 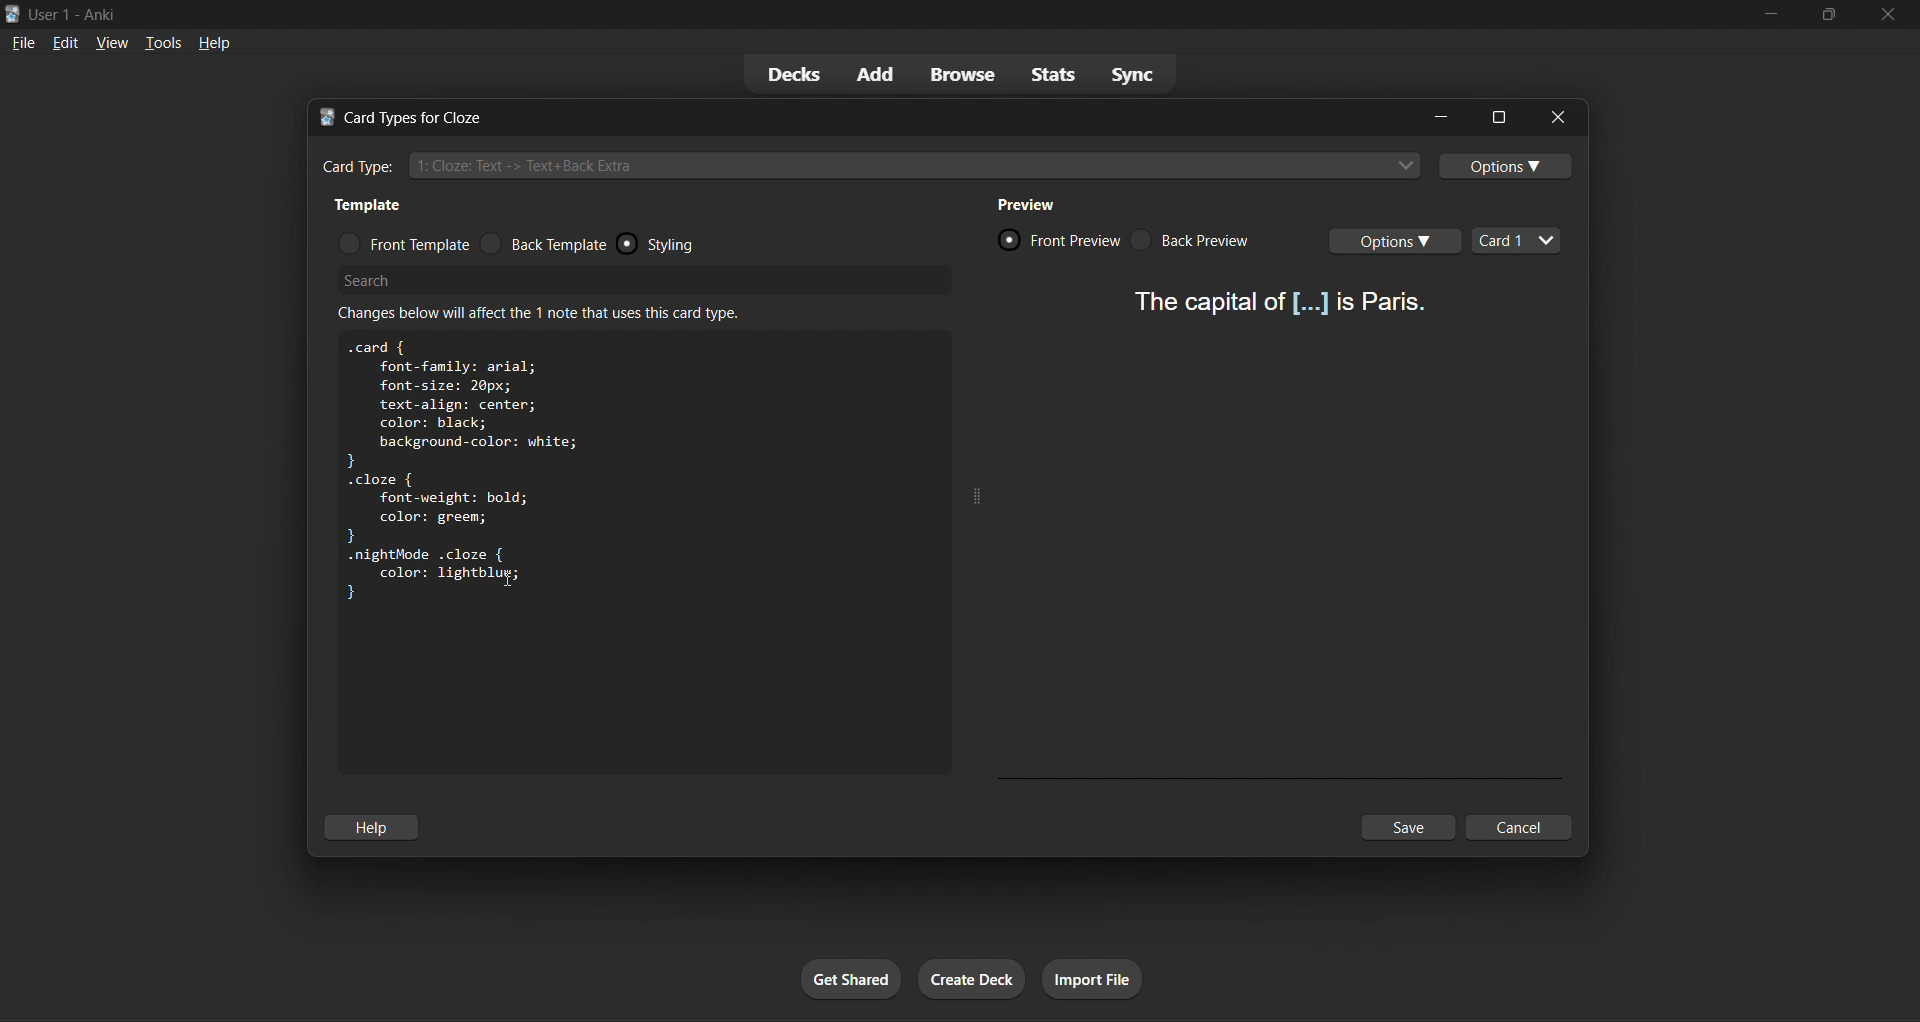 I want to click on create deck, so click(x=973, y=980).